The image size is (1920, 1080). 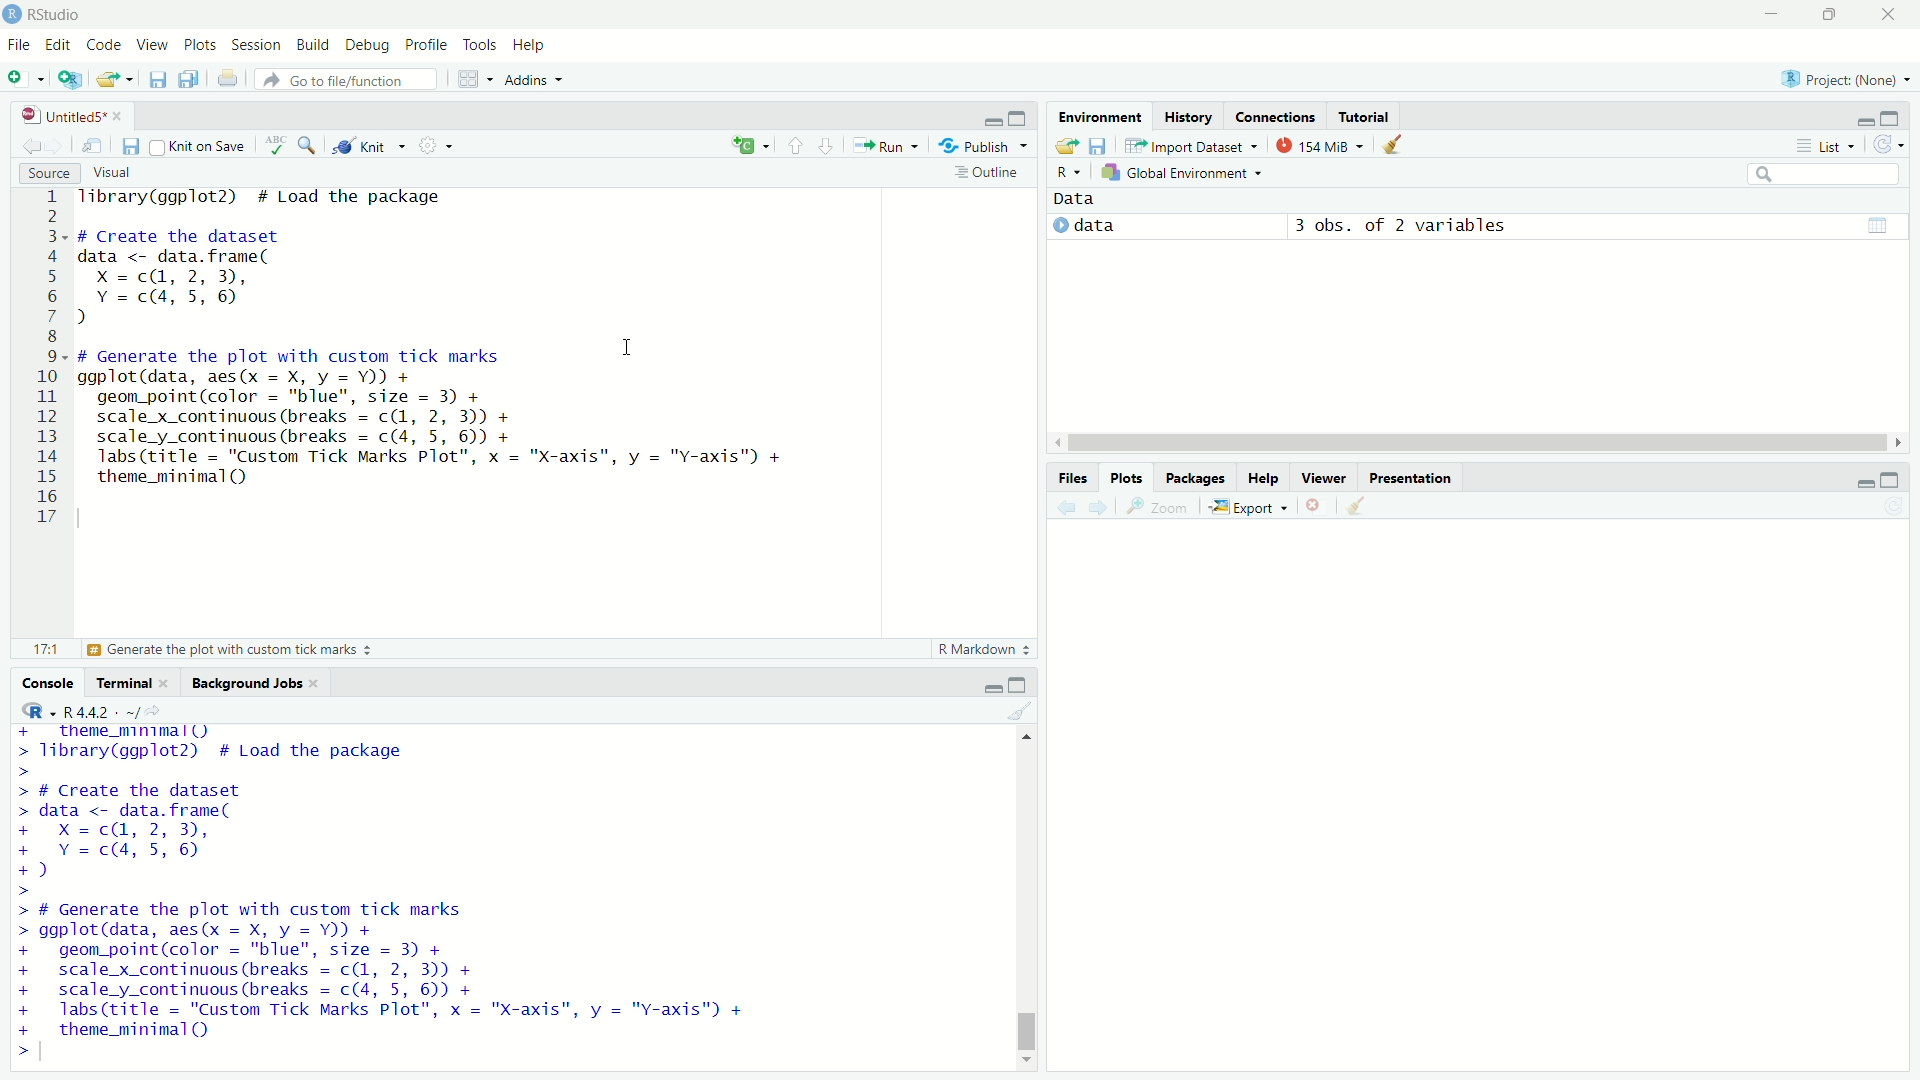 I want to click on plots, so click(x=200, y=47).